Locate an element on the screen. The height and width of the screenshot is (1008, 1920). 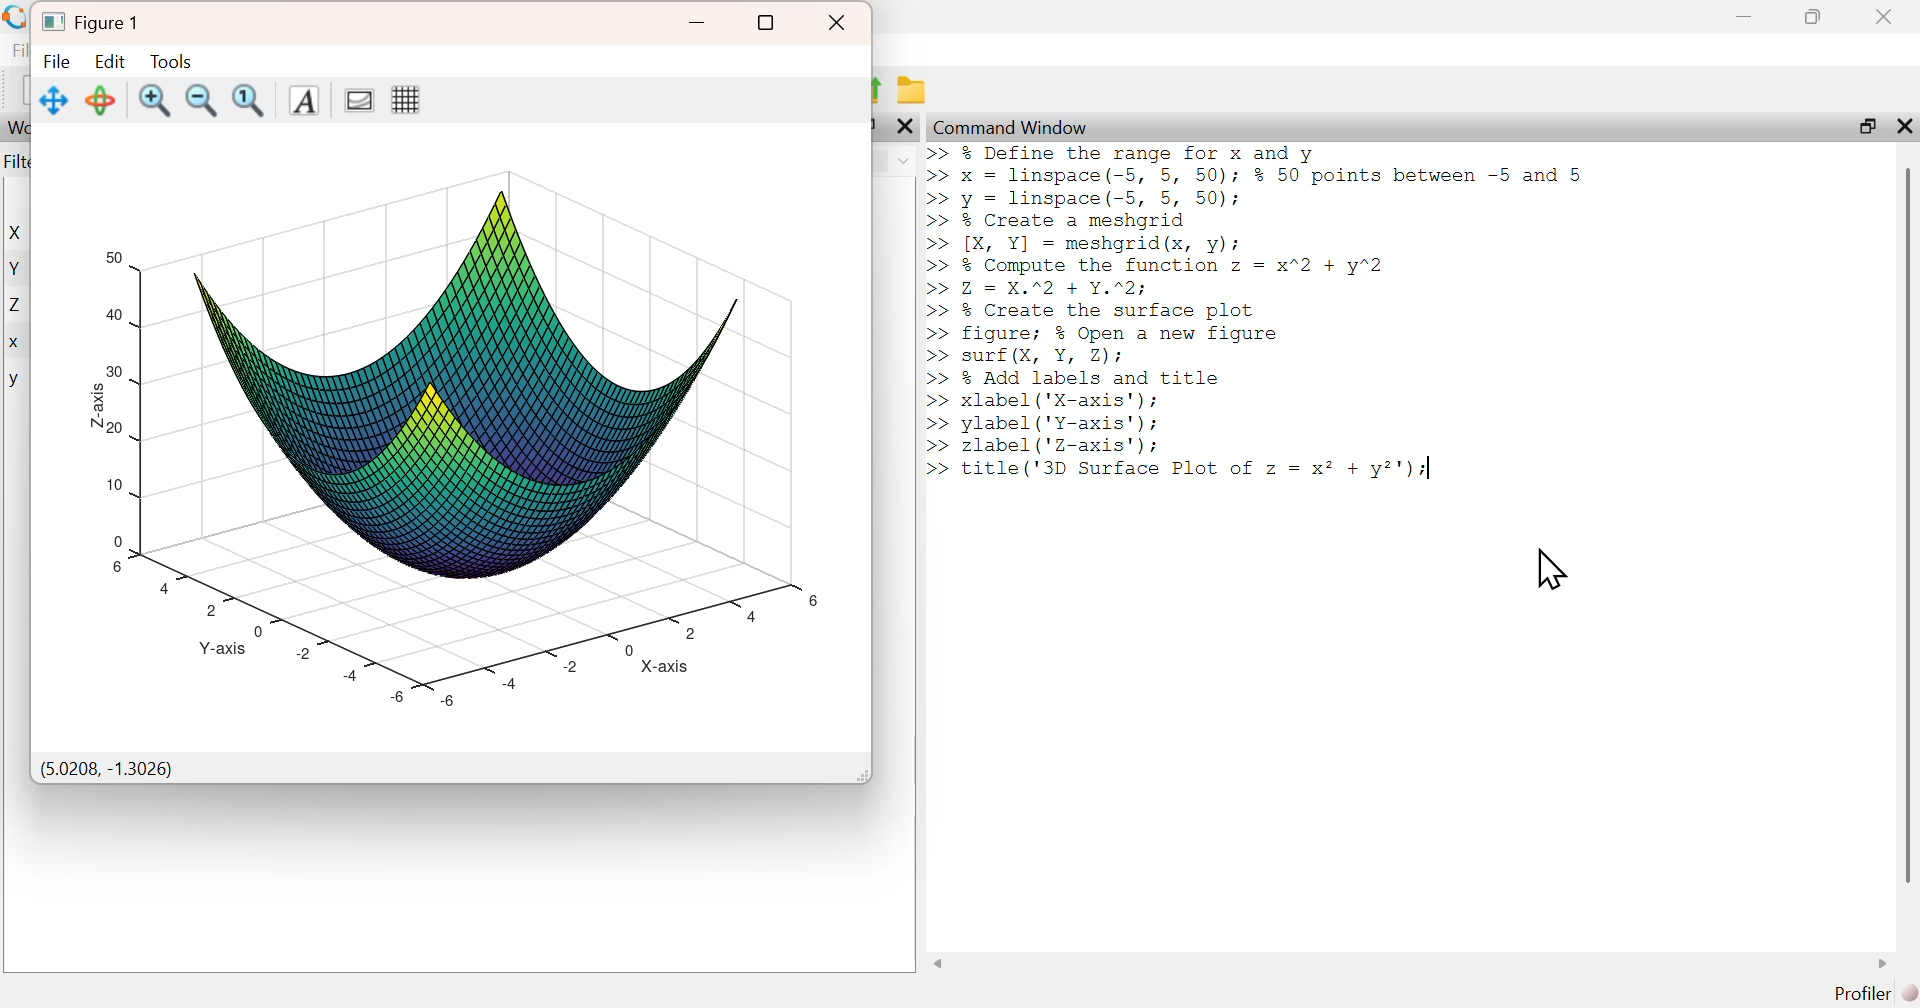
close is located at coordinates (1887, 16).